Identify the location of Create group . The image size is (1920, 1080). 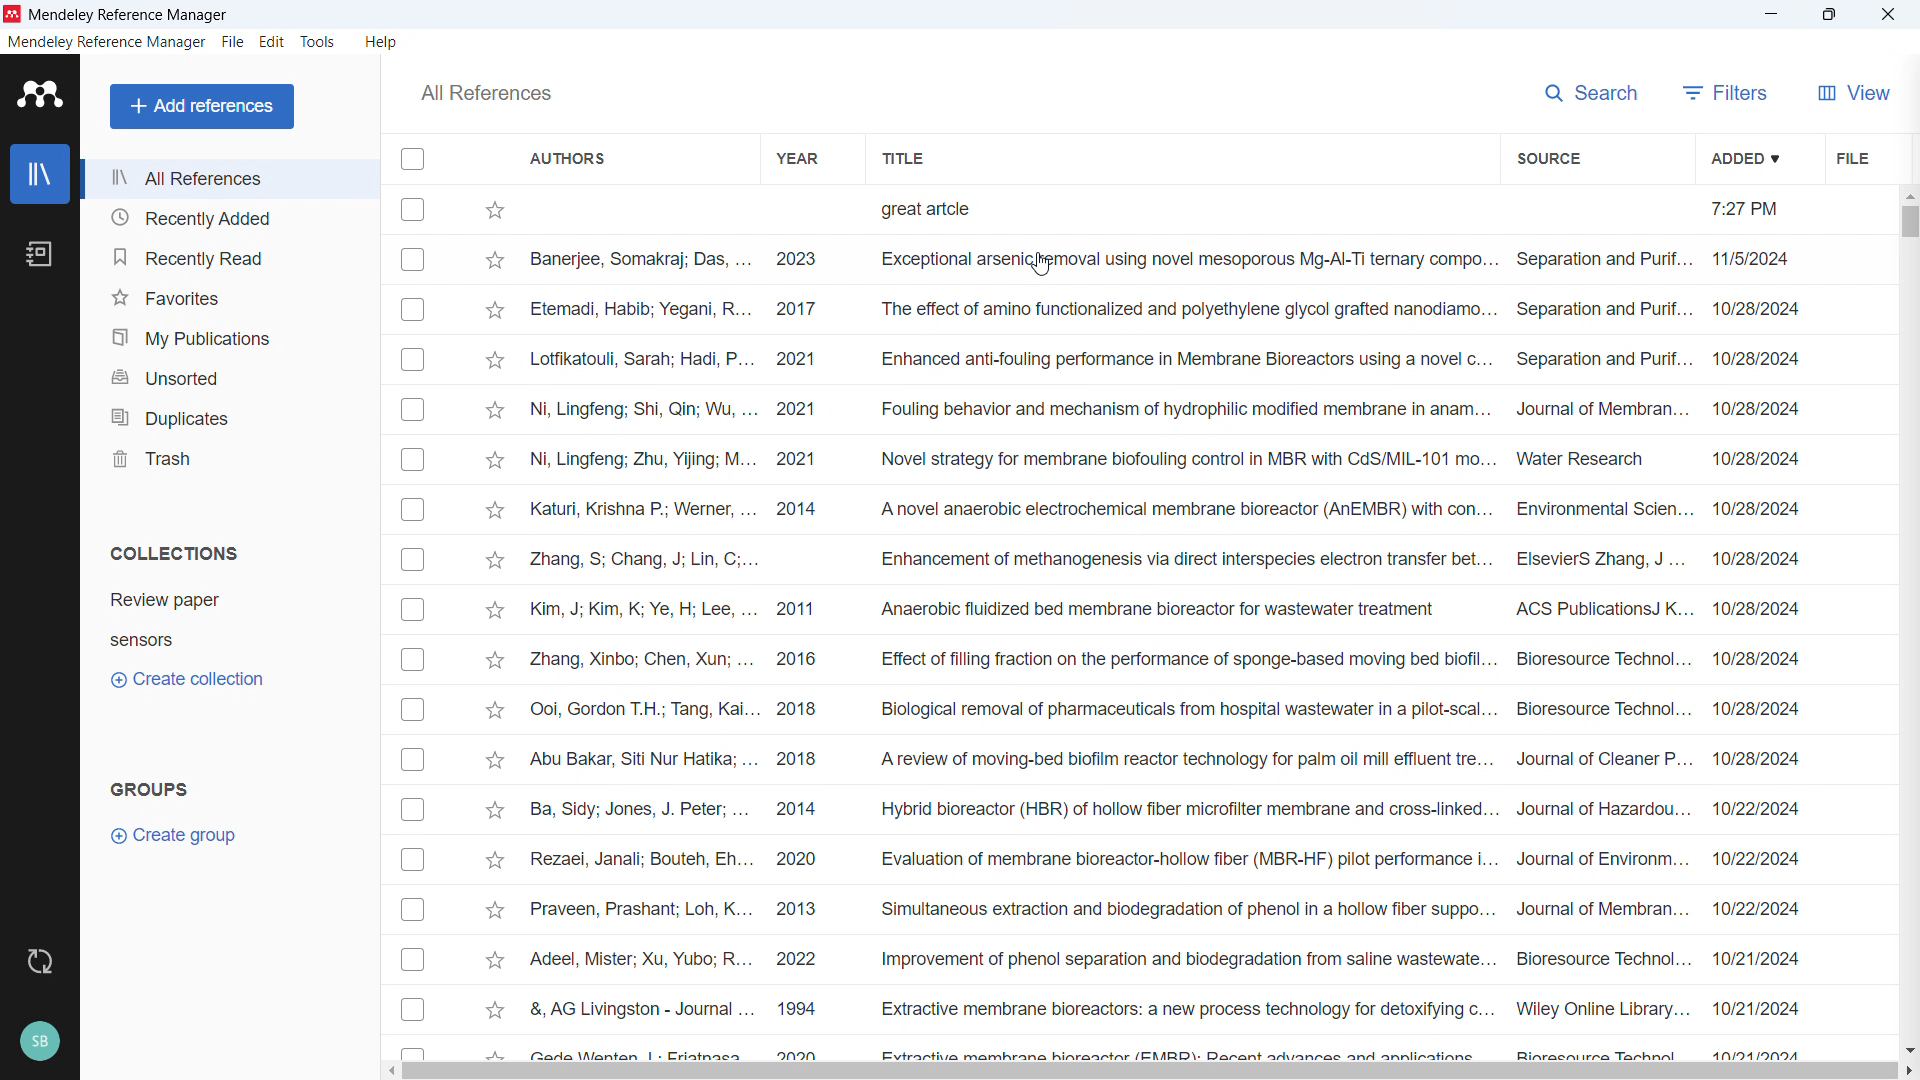
(176, 835).